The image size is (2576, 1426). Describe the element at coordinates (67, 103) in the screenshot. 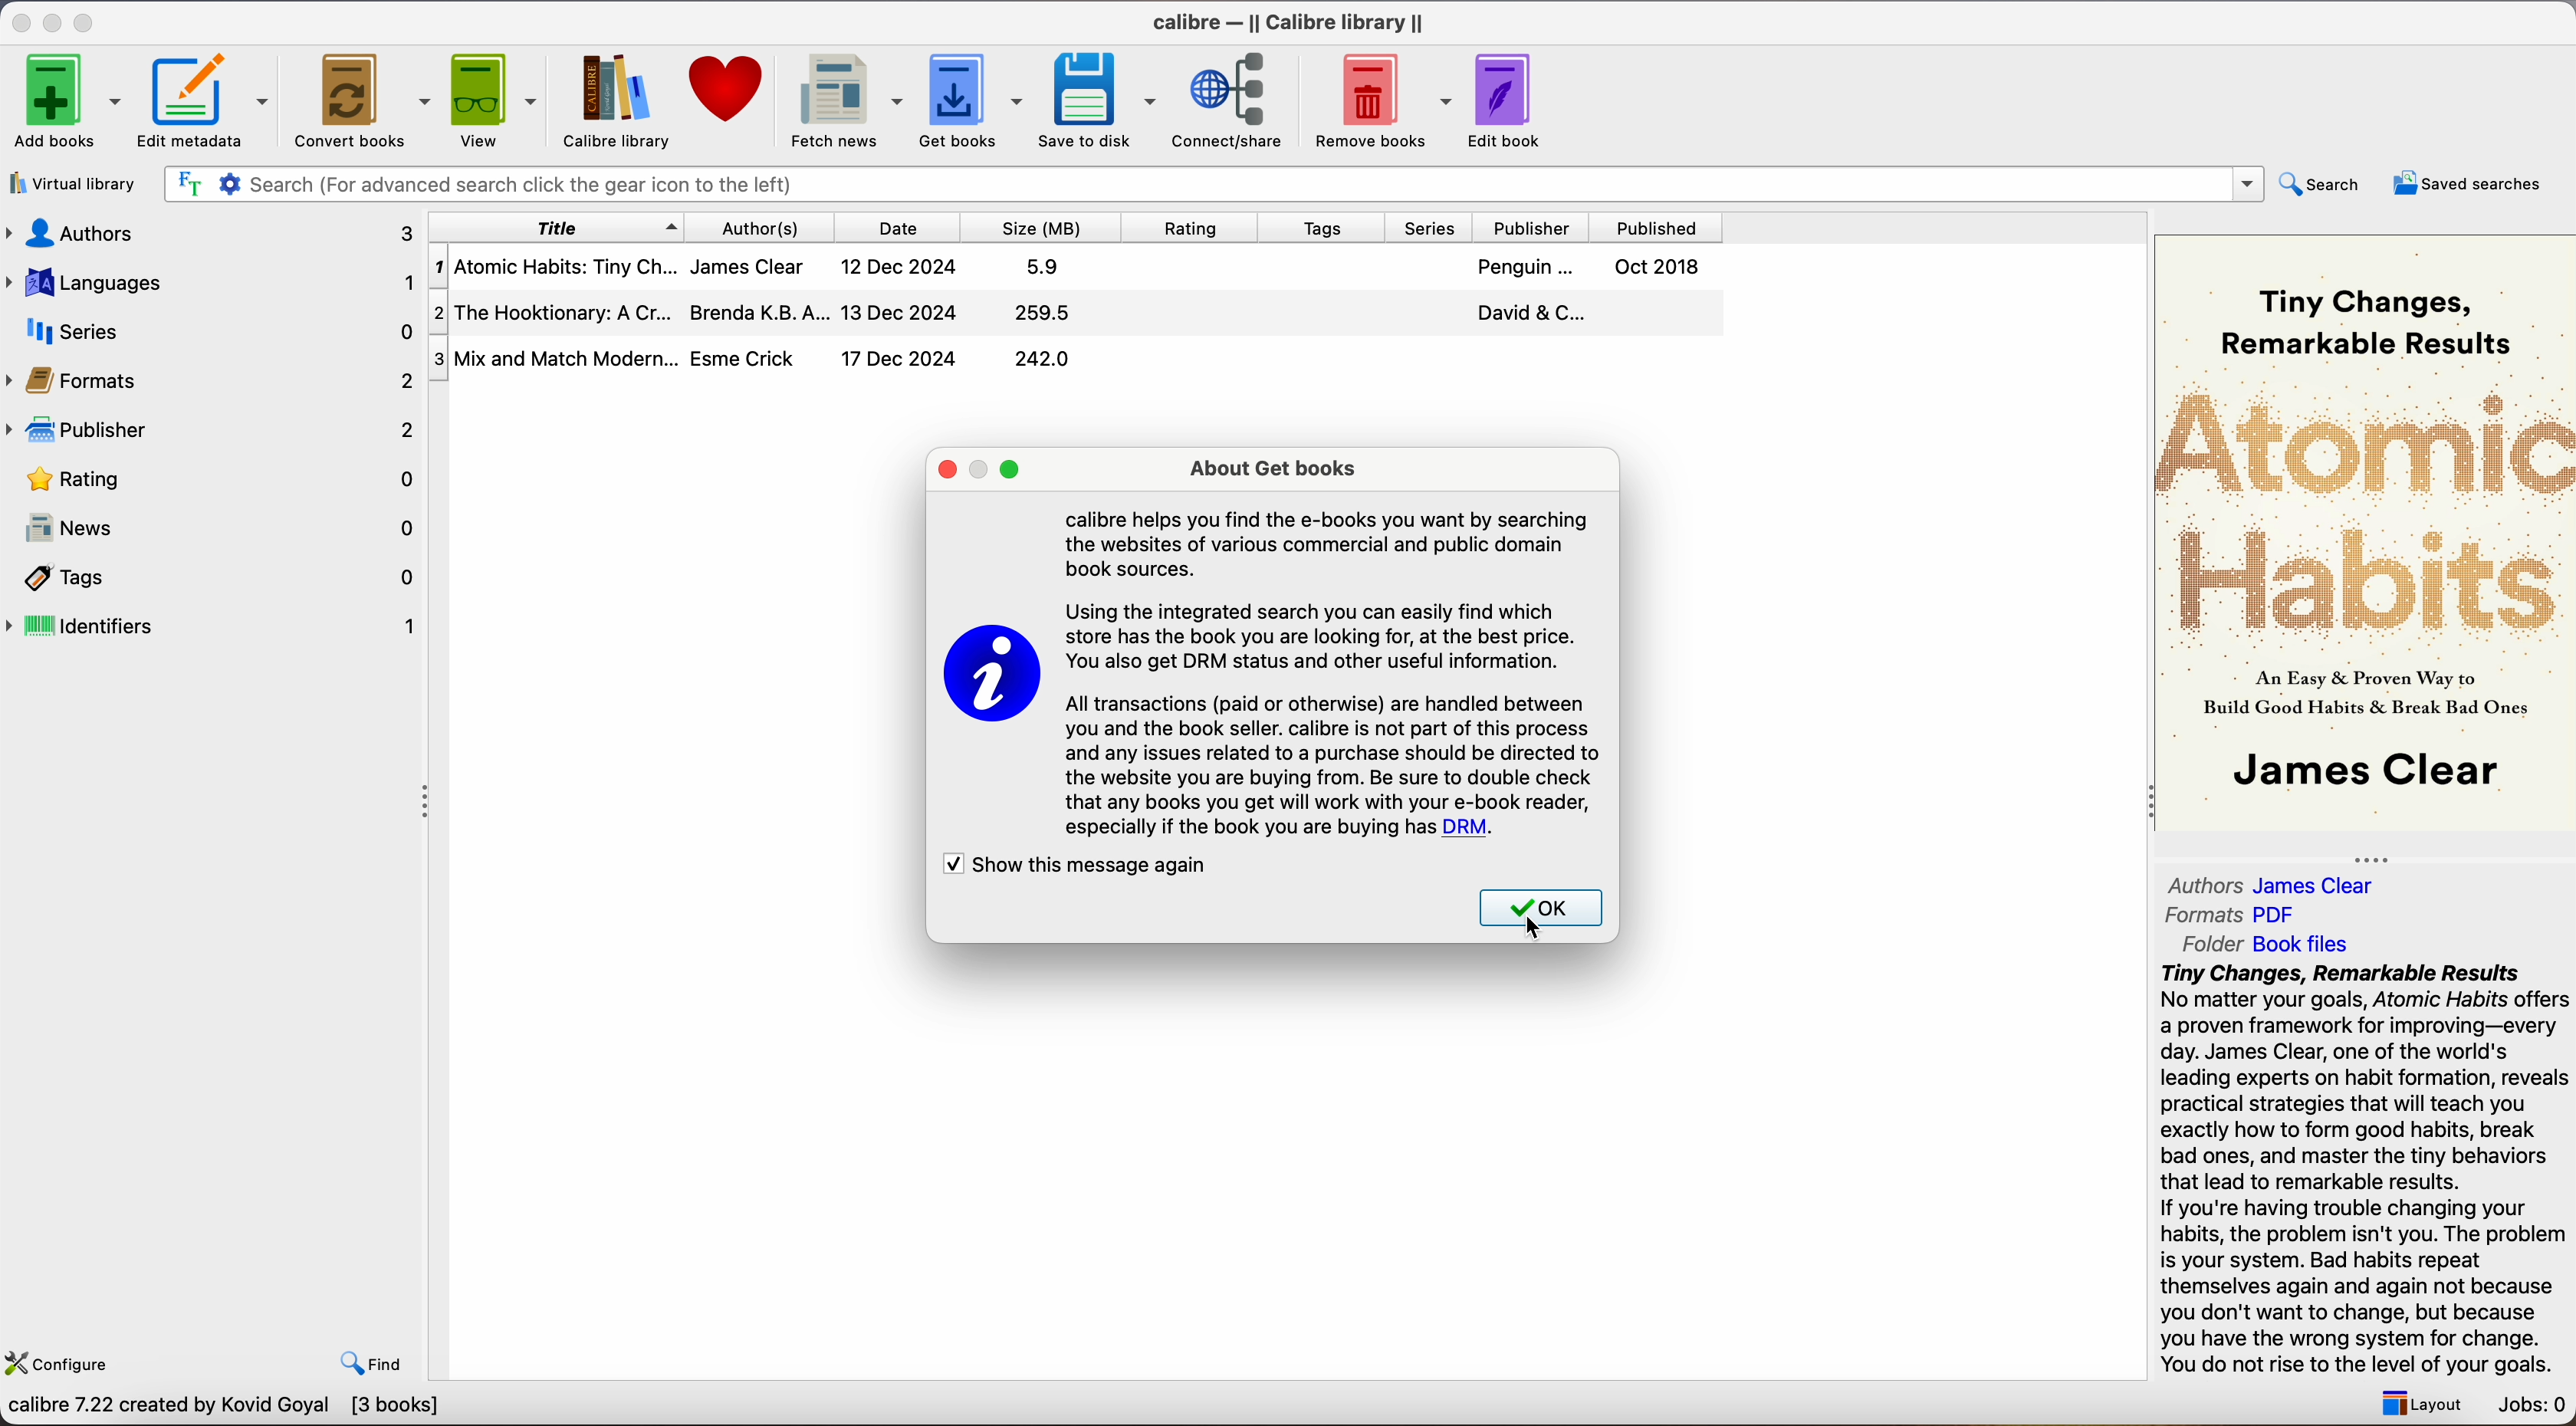

I see `add books` at that location.